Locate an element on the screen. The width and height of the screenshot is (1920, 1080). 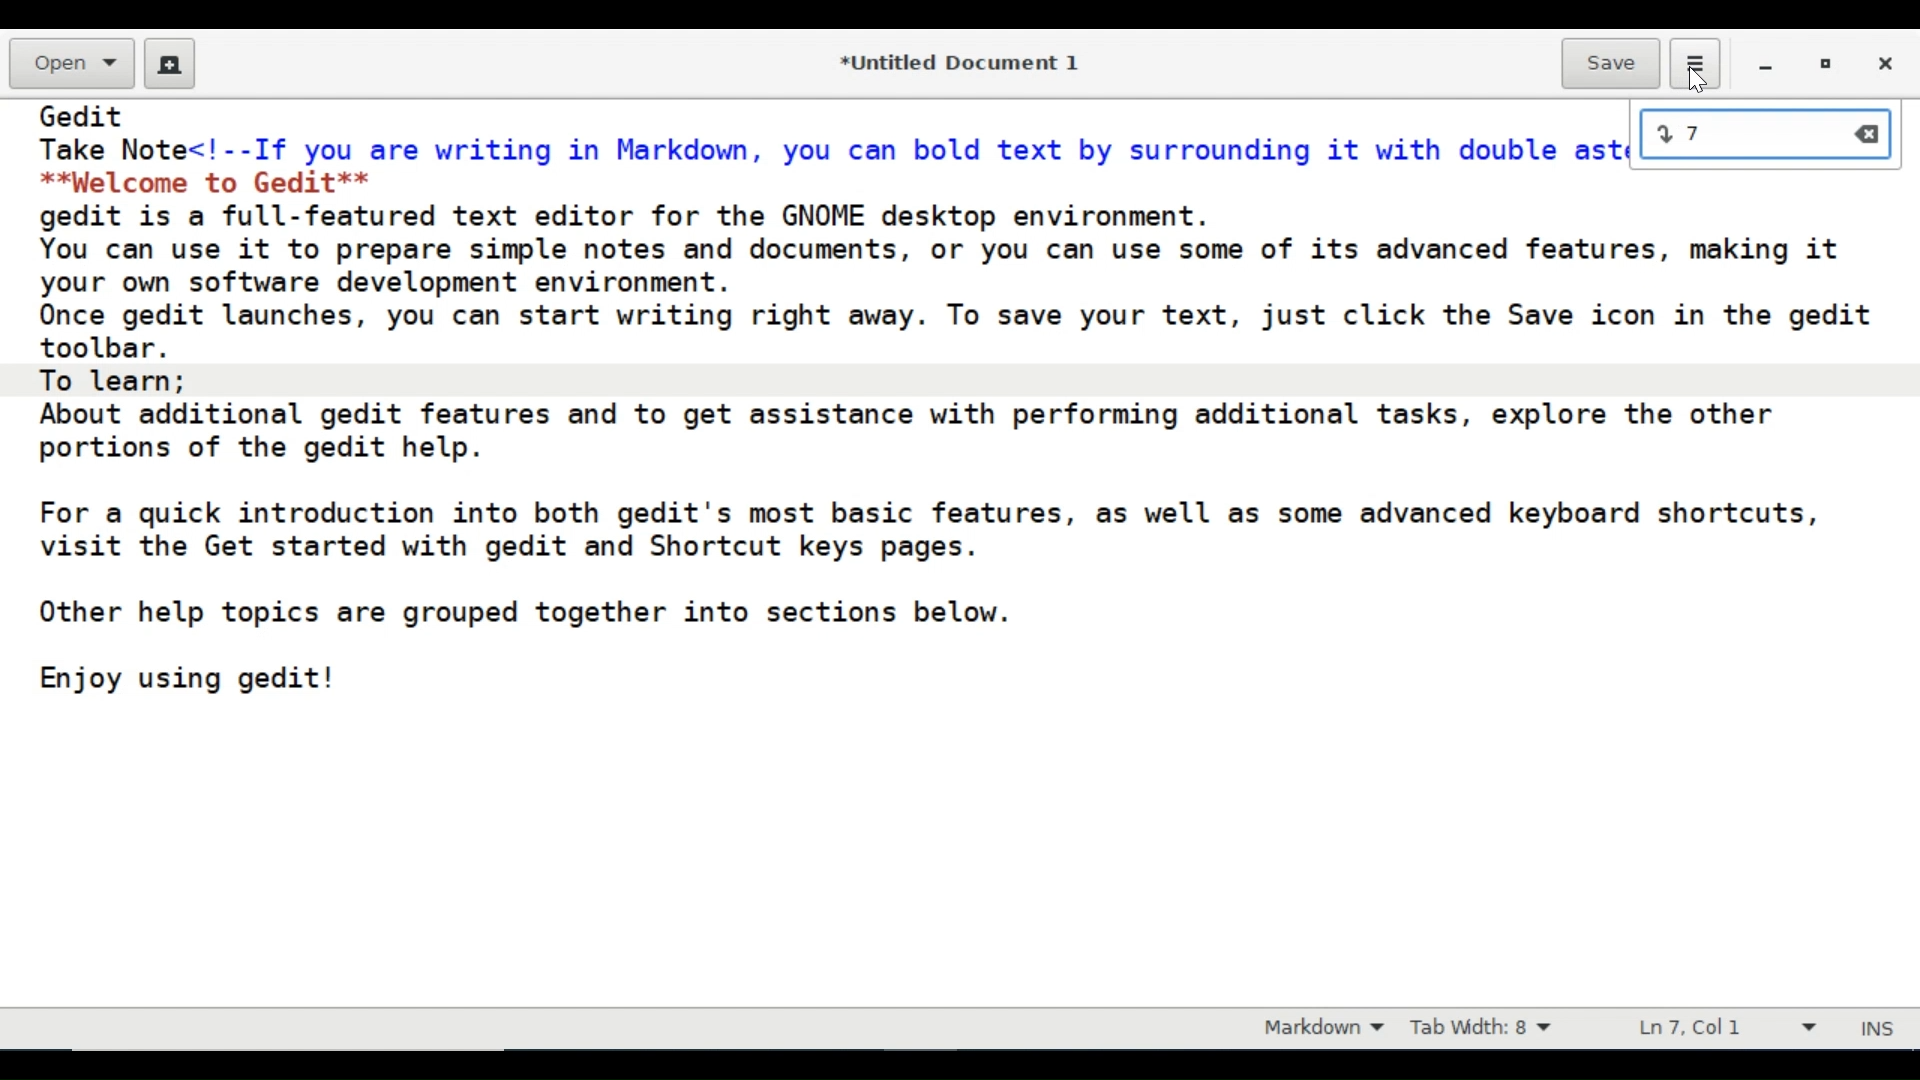
minimize is located at coordinates (1768, 67).